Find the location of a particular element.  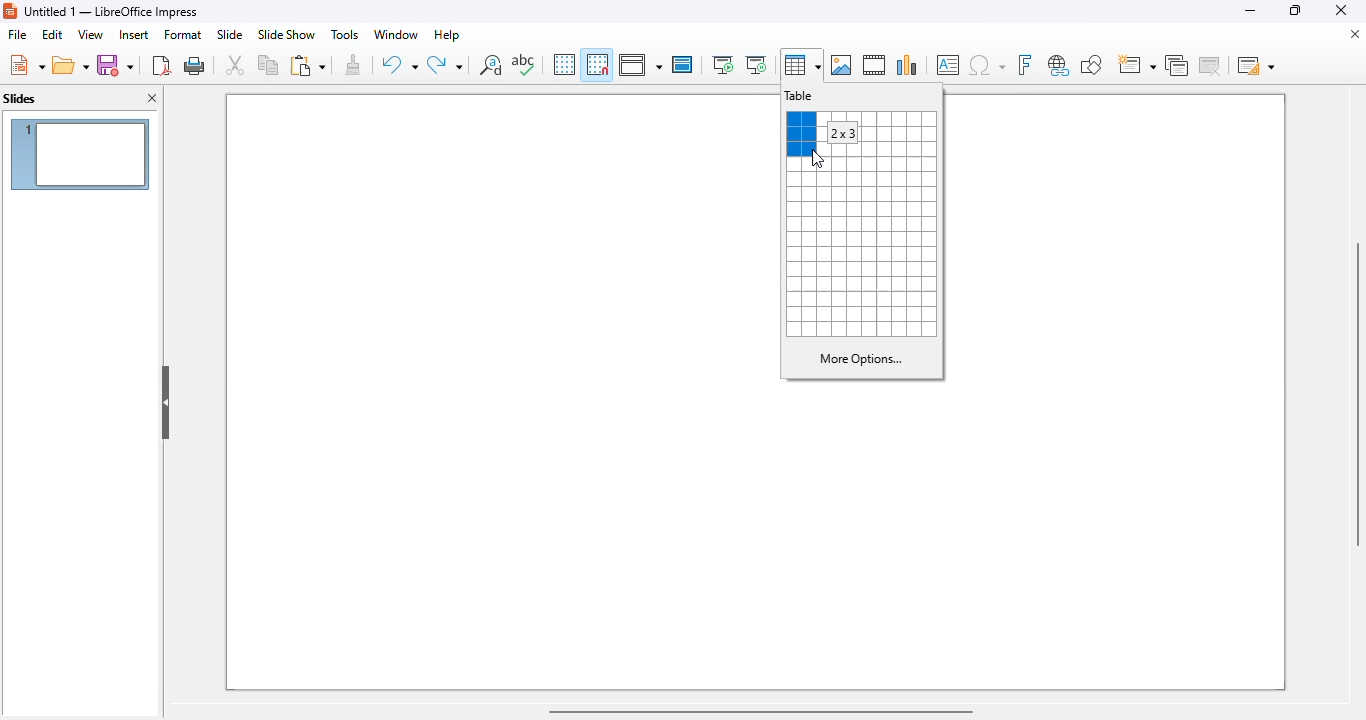

maximize is located at coordinates (1297, 10).